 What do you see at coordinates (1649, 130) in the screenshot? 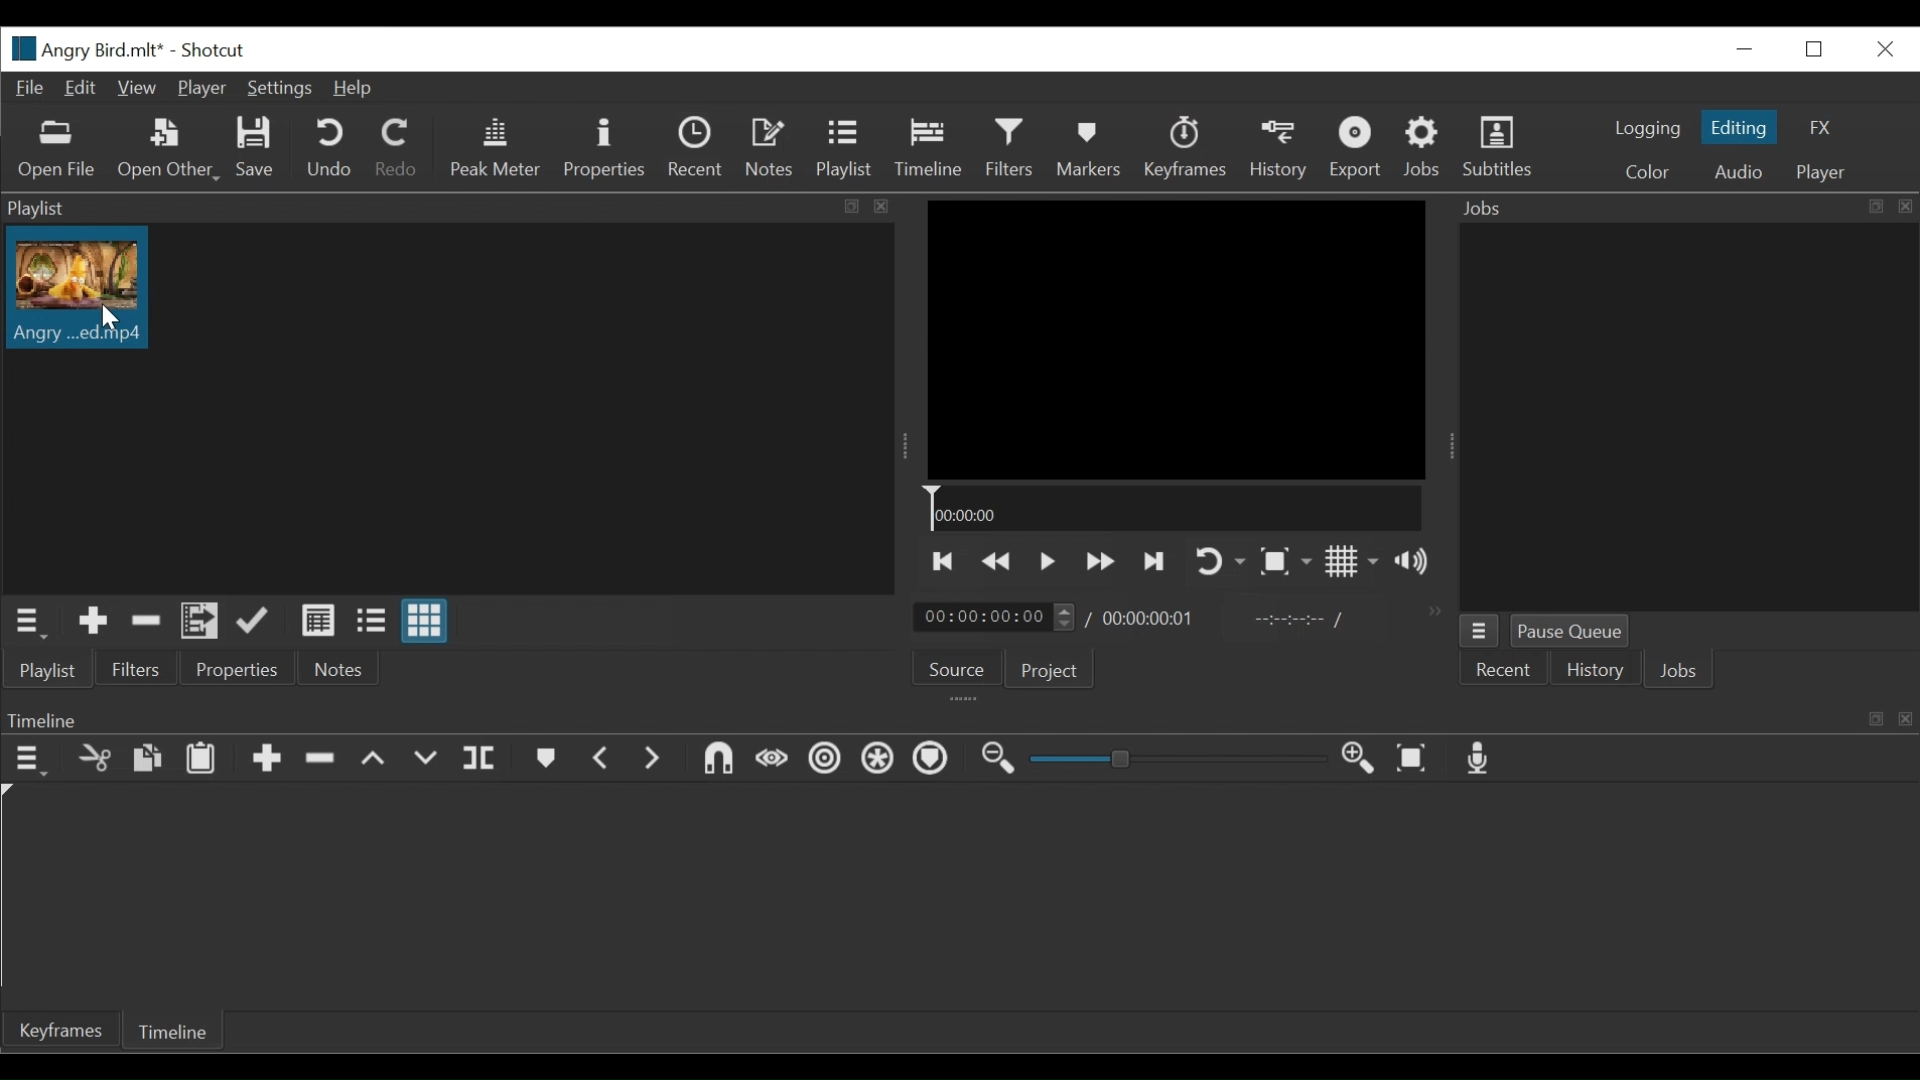
I see `` at bounding box center [1649, 130].